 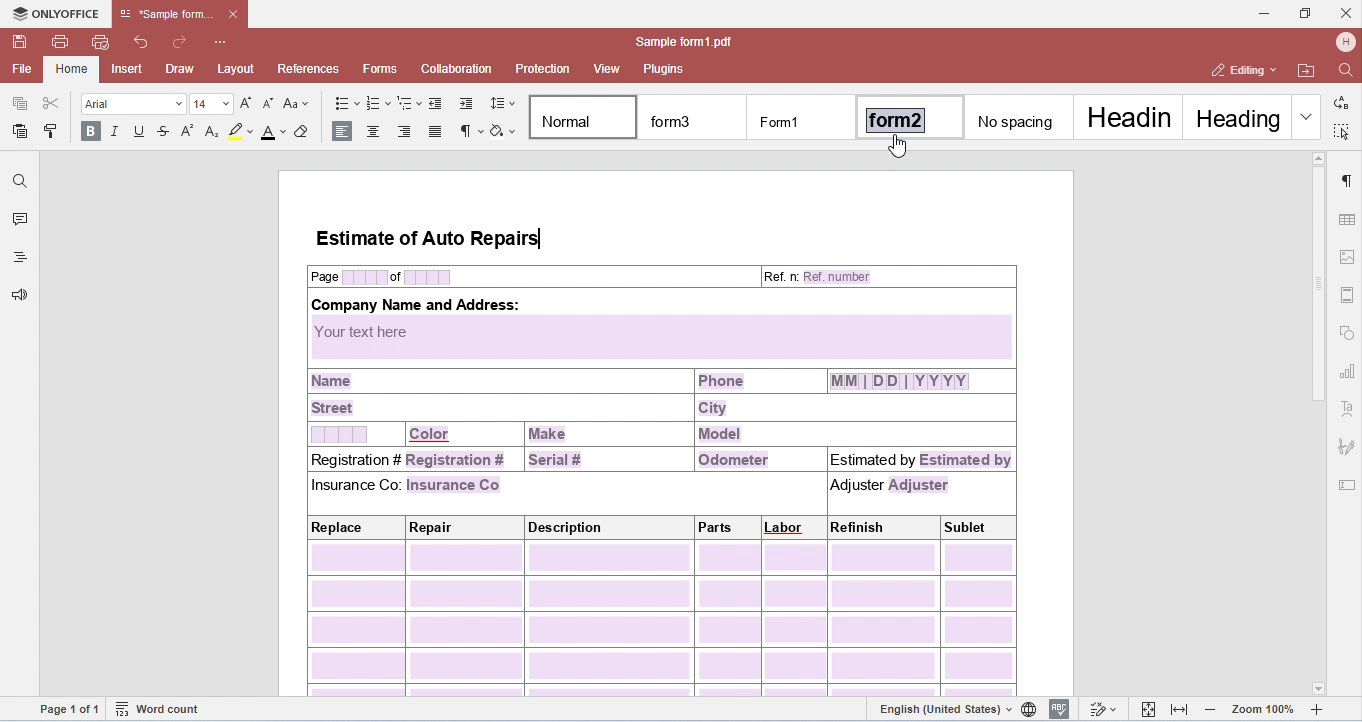 I want to click on multilevel list, so click(x=409, y=104).